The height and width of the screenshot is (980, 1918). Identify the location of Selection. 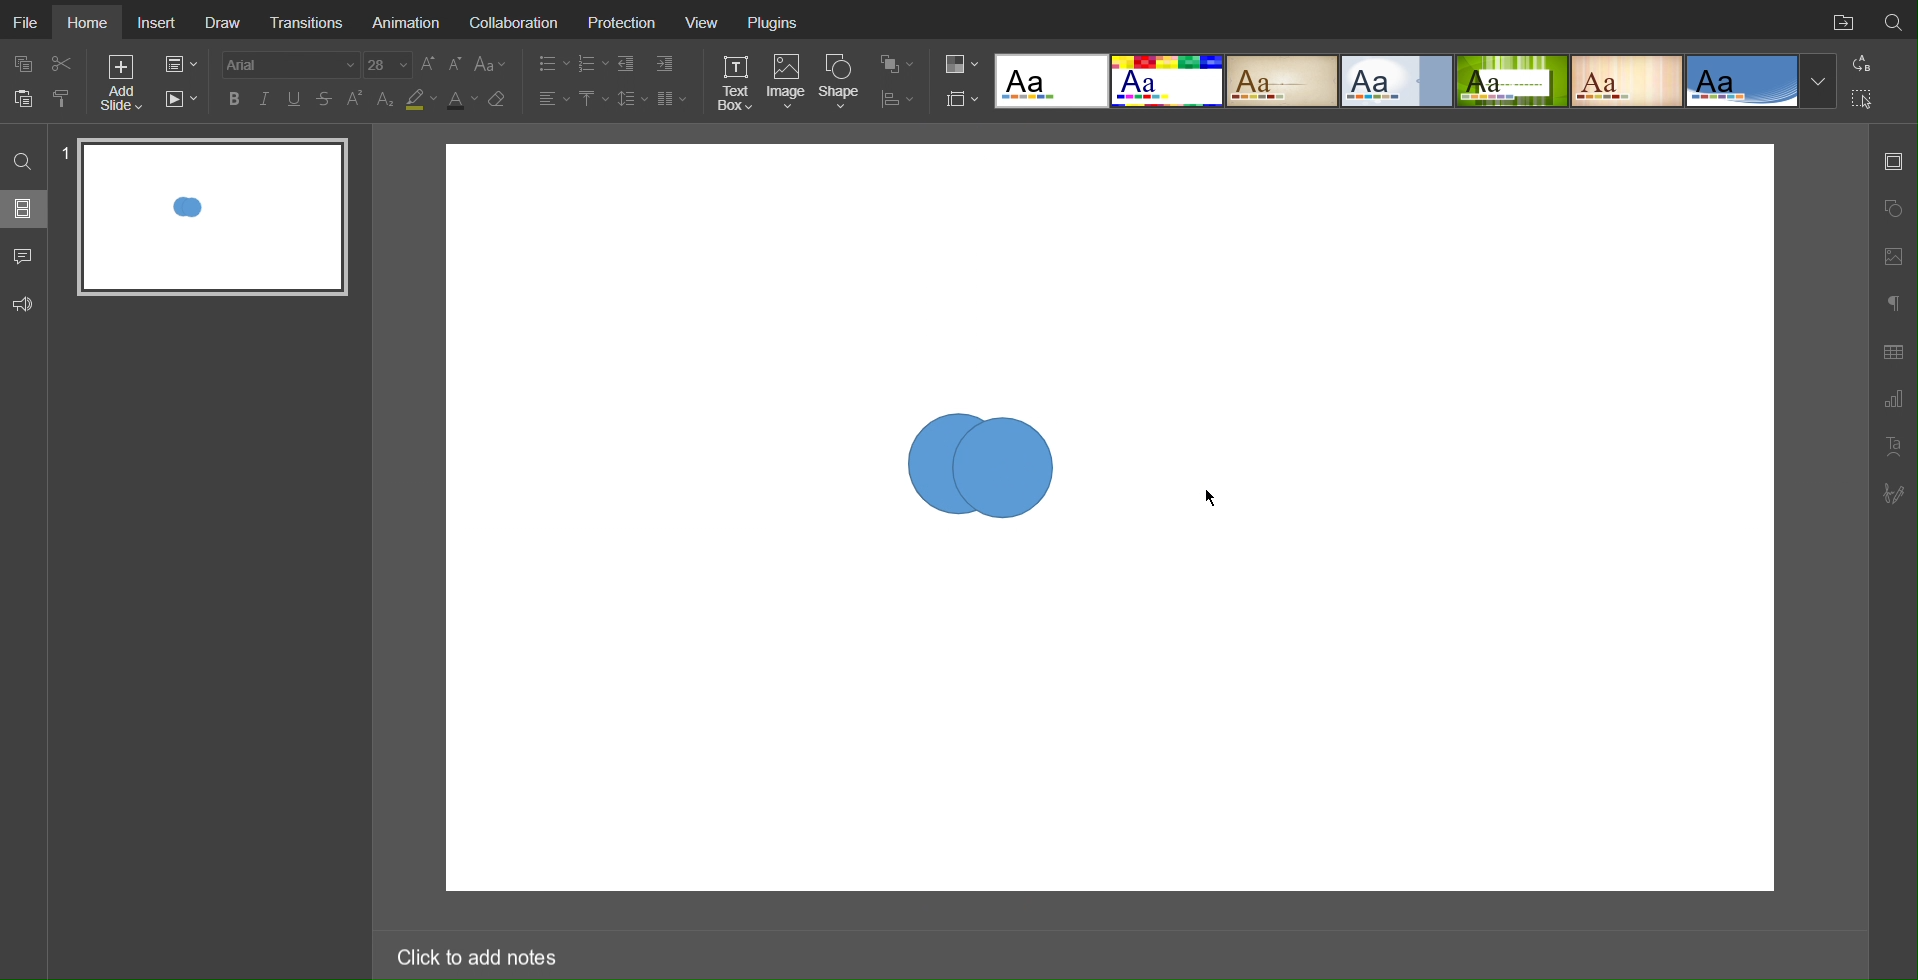
(1863, 98).